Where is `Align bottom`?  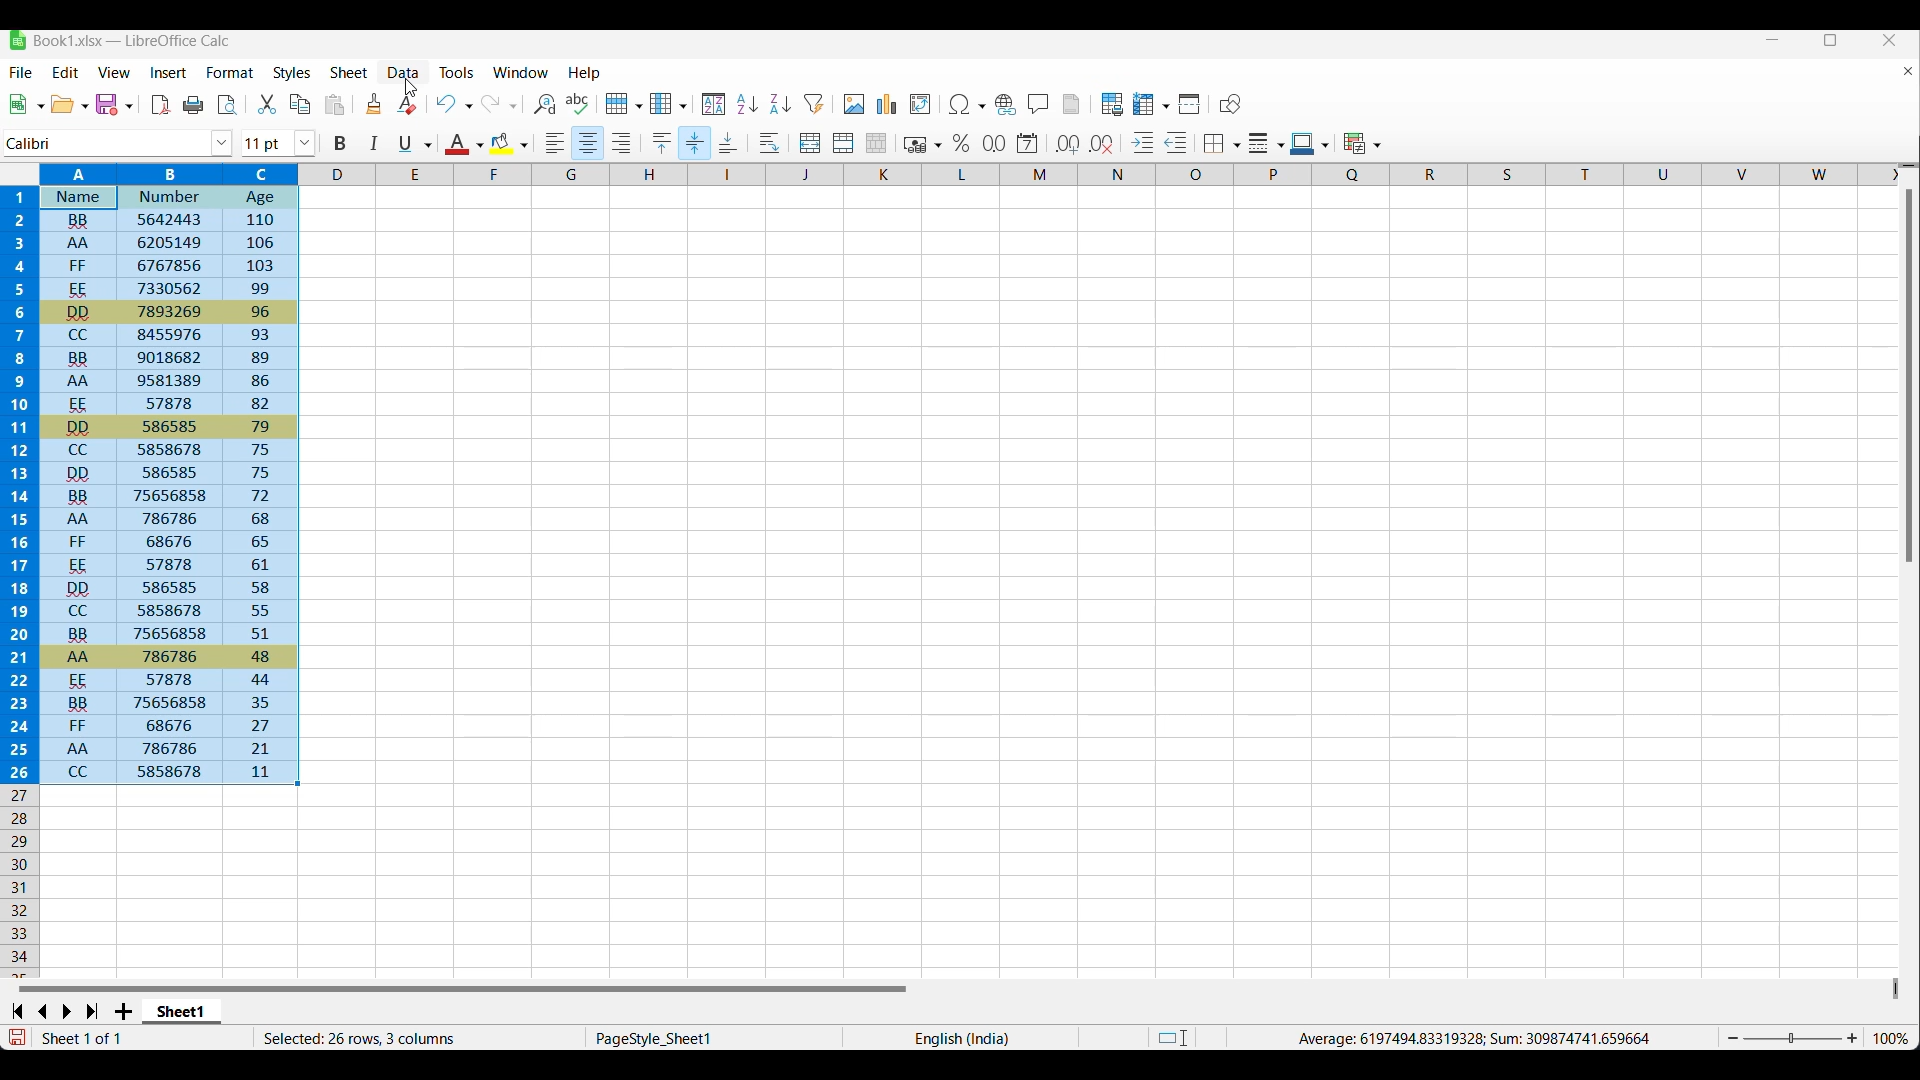
Align bottom is located at coordinates (729, 142).